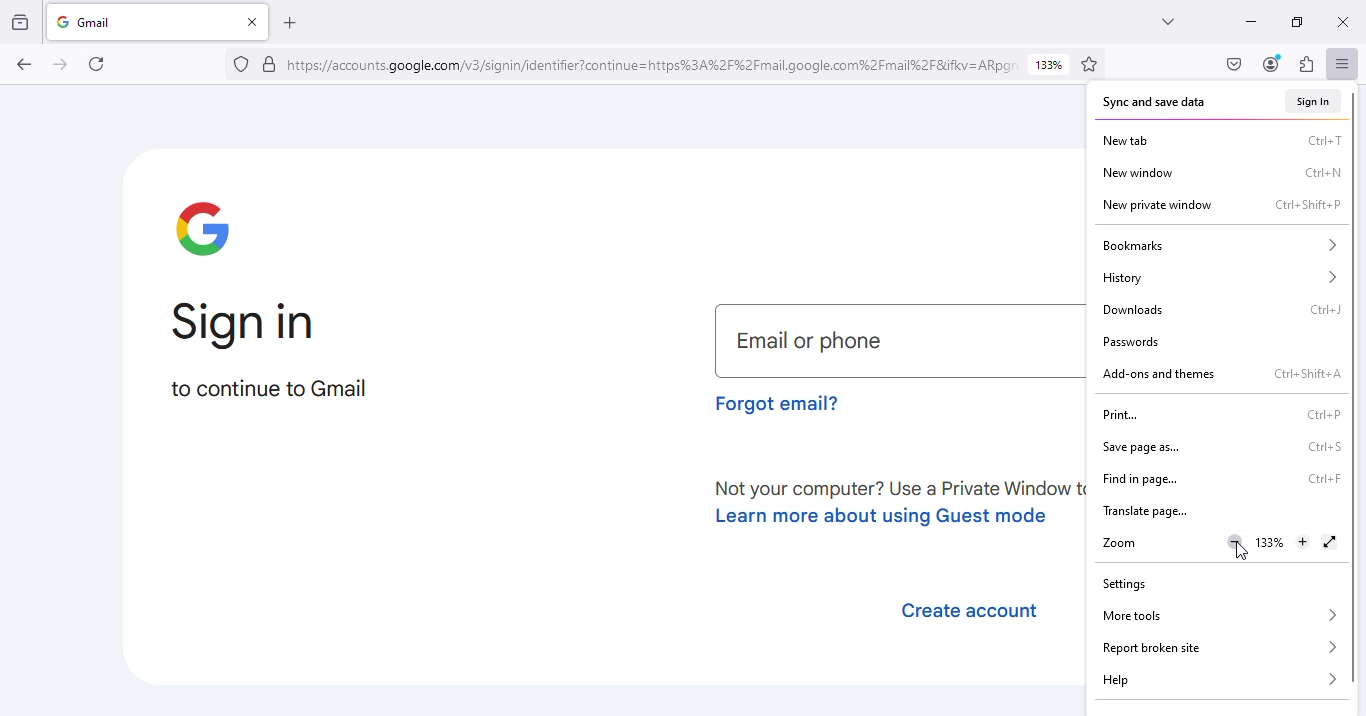 This screenshot has height=716, width=1366. Describe the element at coordinates (96, 64) in the screenshot. I see `reload current page` at that location.